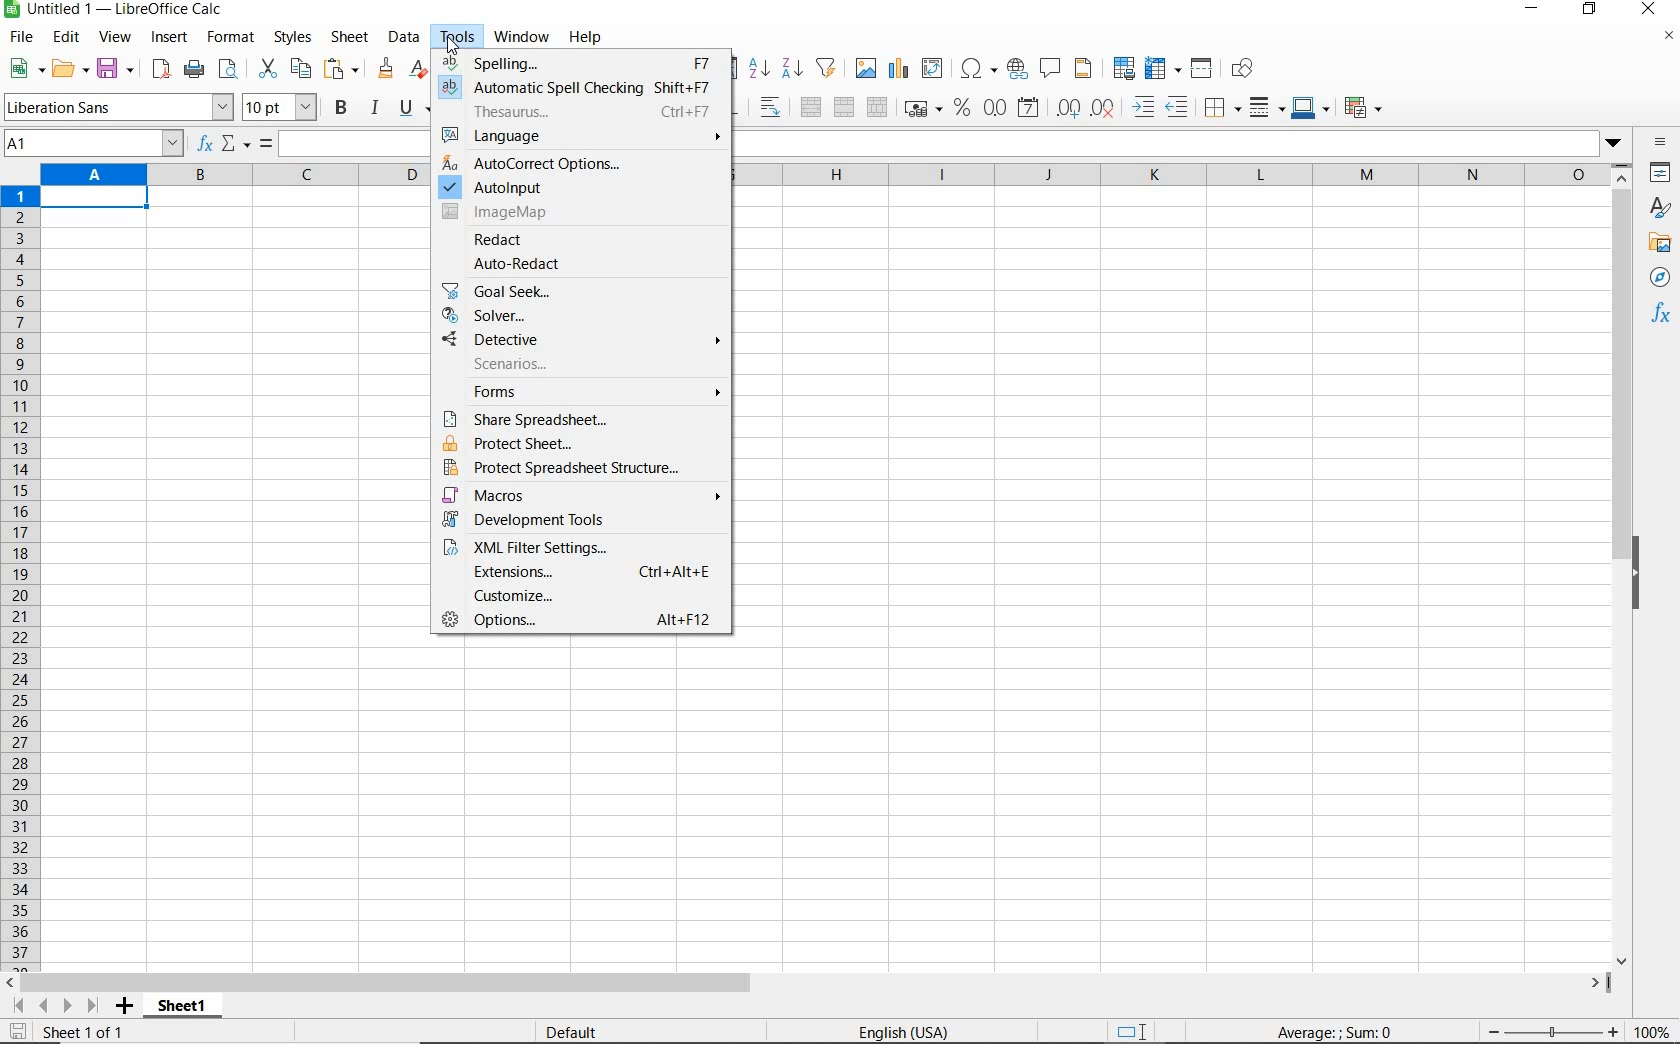 This screenshot has height=1044, width=1680. What do you see at coordinates (1660, 173) in the screenshot?
I see `PROPERTIES` at bounding box center [1660, 173].